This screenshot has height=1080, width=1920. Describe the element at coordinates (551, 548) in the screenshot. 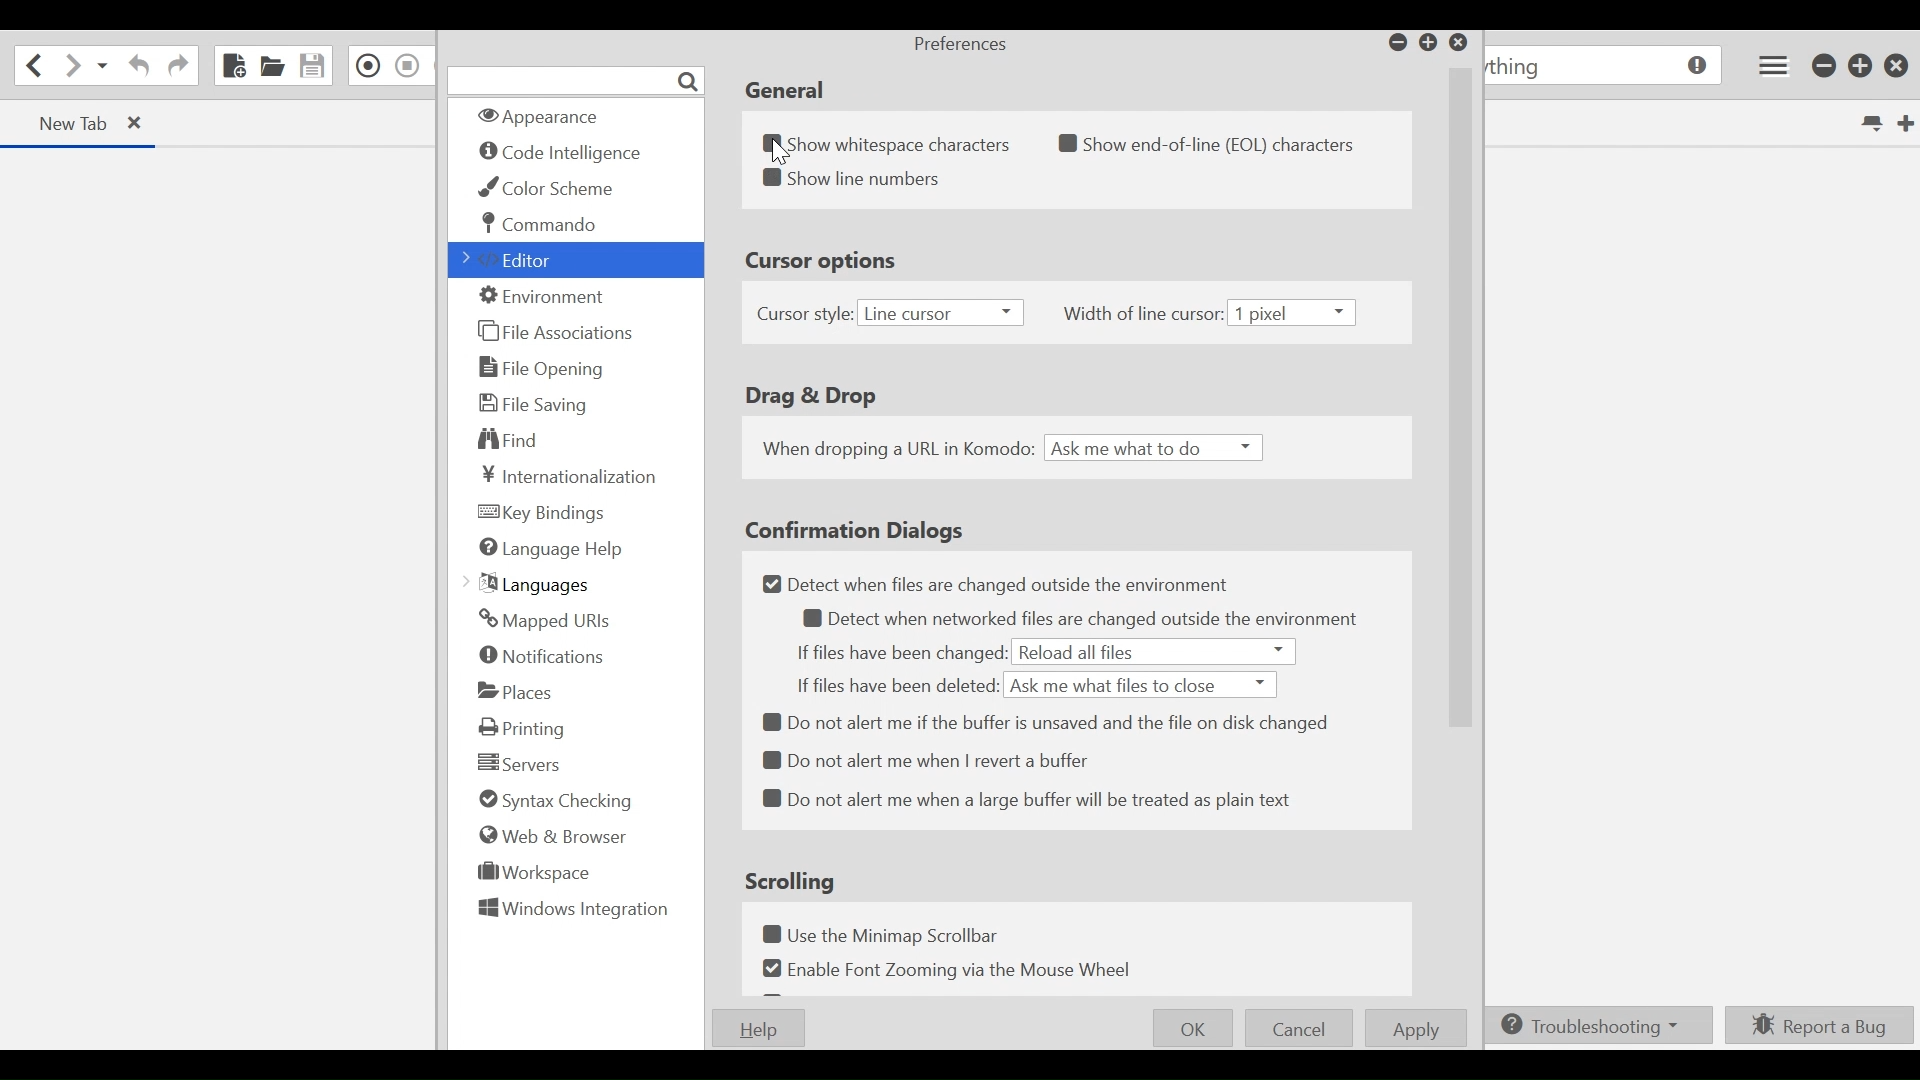

I see `Language Help` at that location.